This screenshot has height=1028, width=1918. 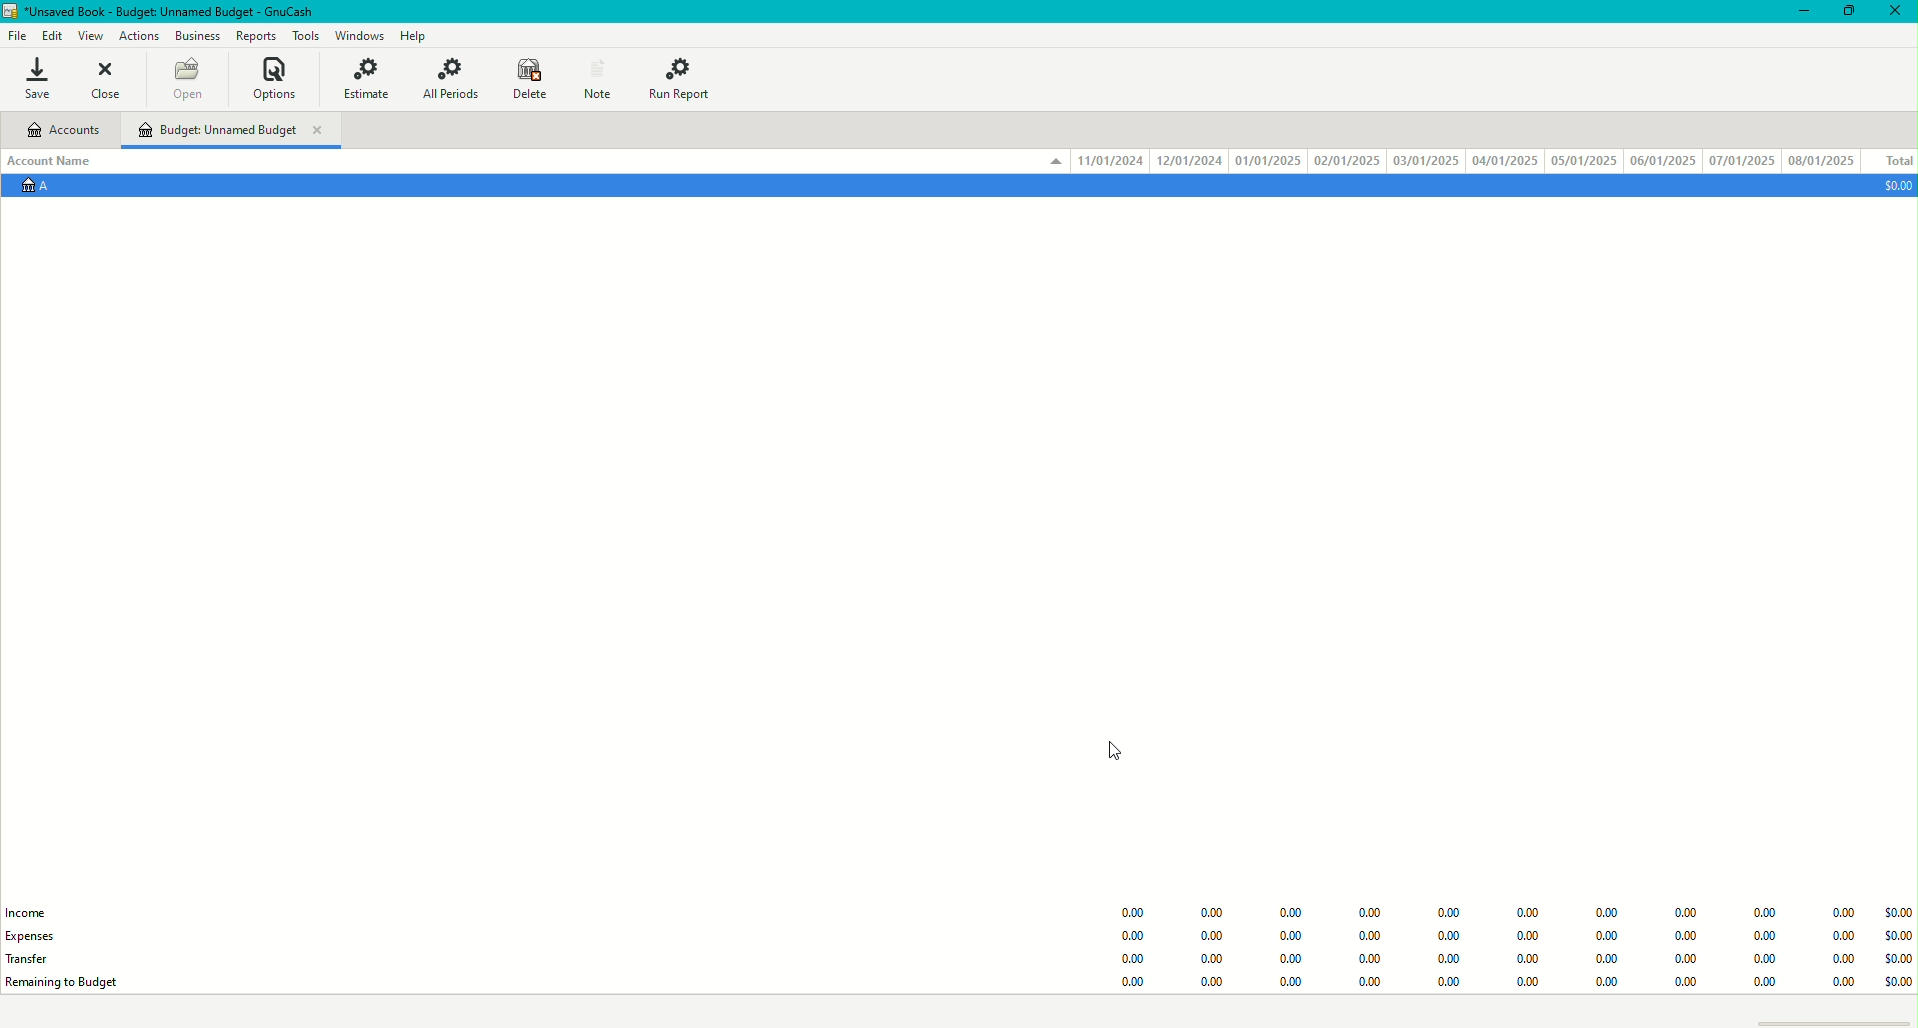 What do you see at coordinates (450, 80) in the screenshot?
I see `All Periods` at bounding box center [450, 80].